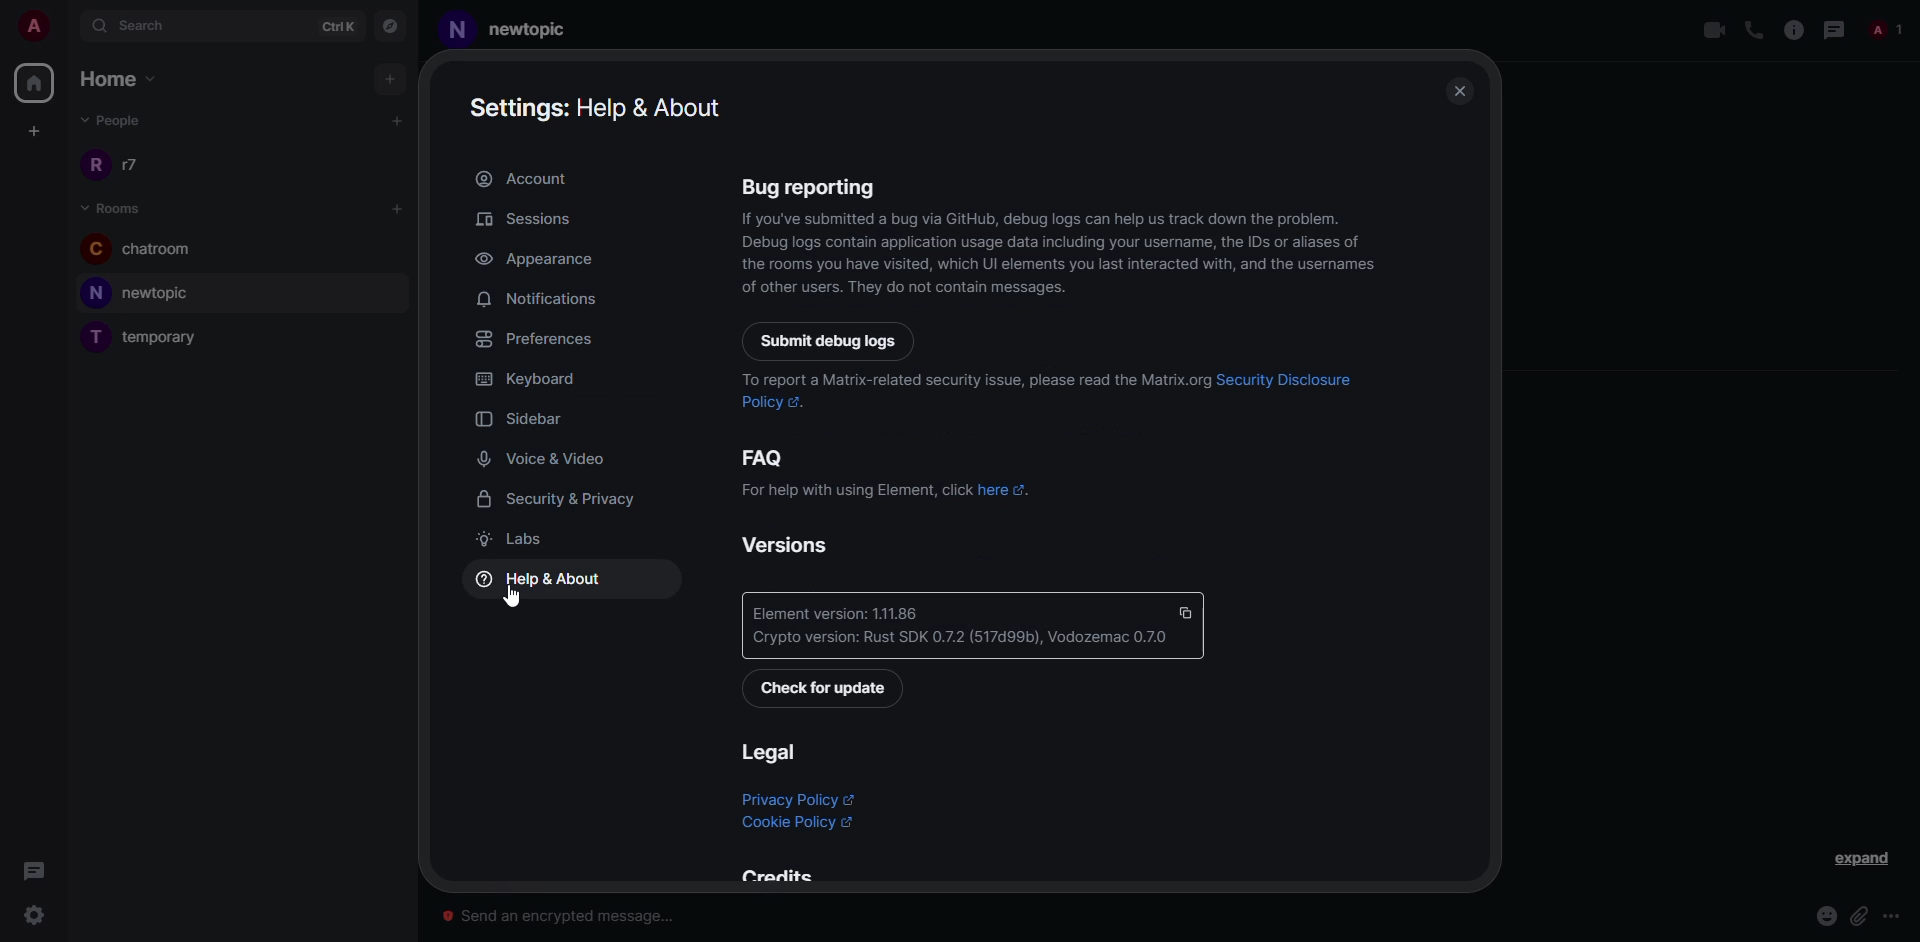  I want to click on people, so click(1885, 29).